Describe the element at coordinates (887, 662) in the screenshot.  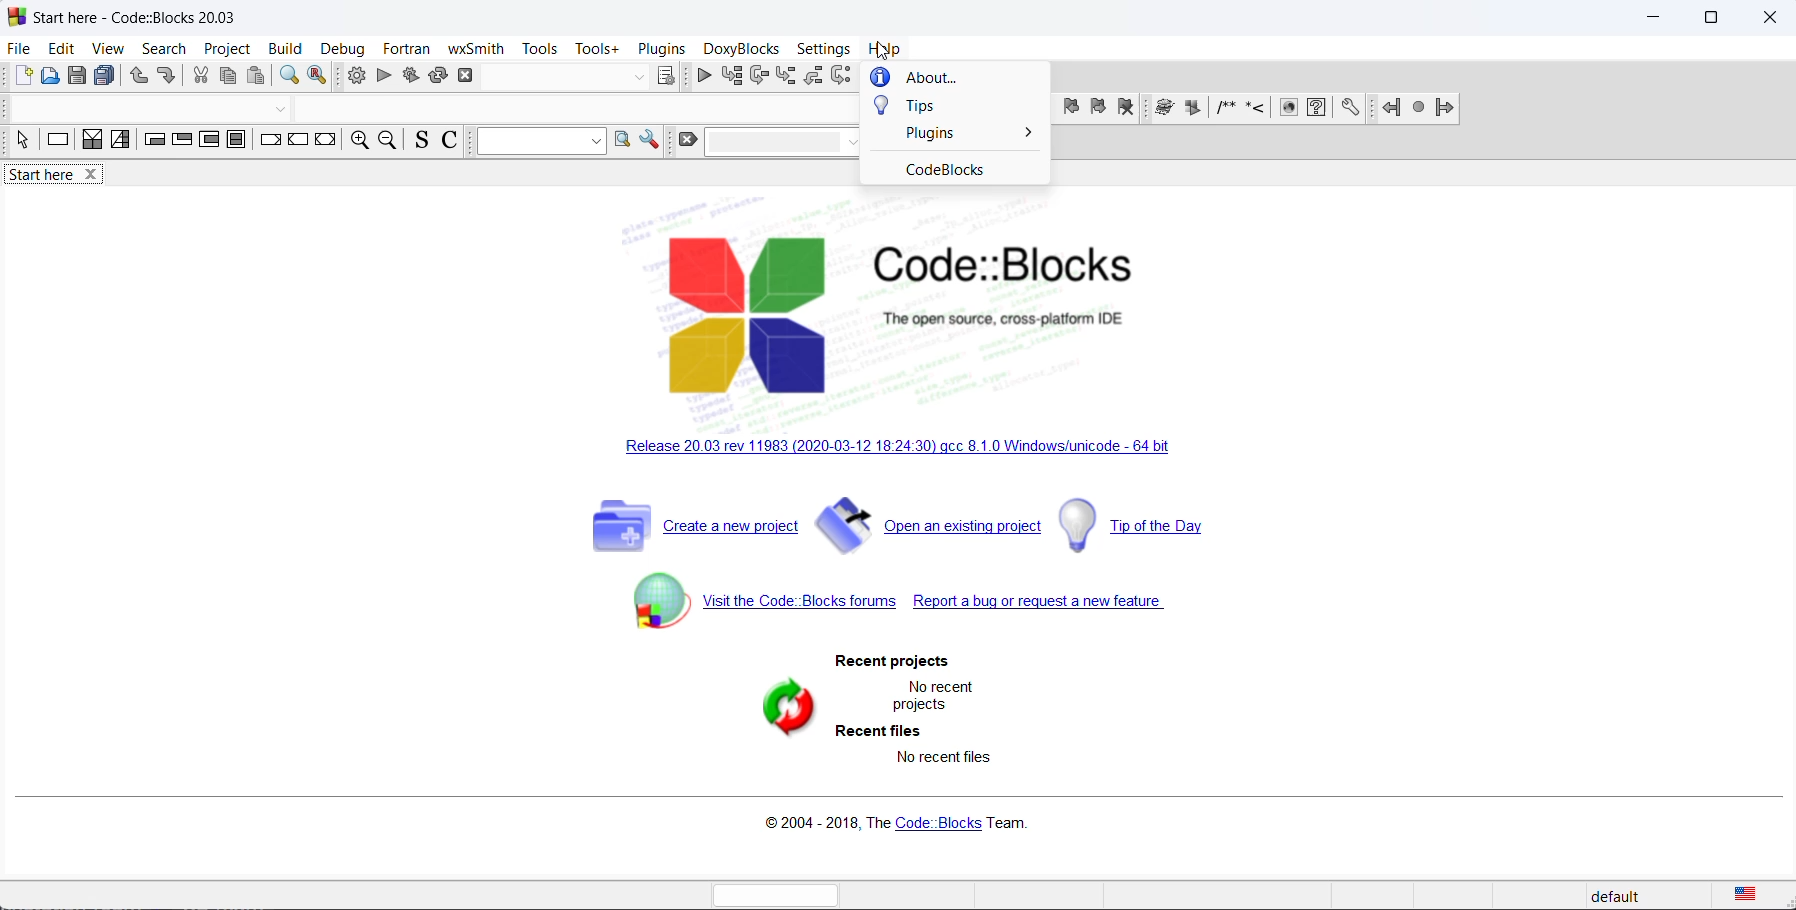
I see `recent projects` at that location.